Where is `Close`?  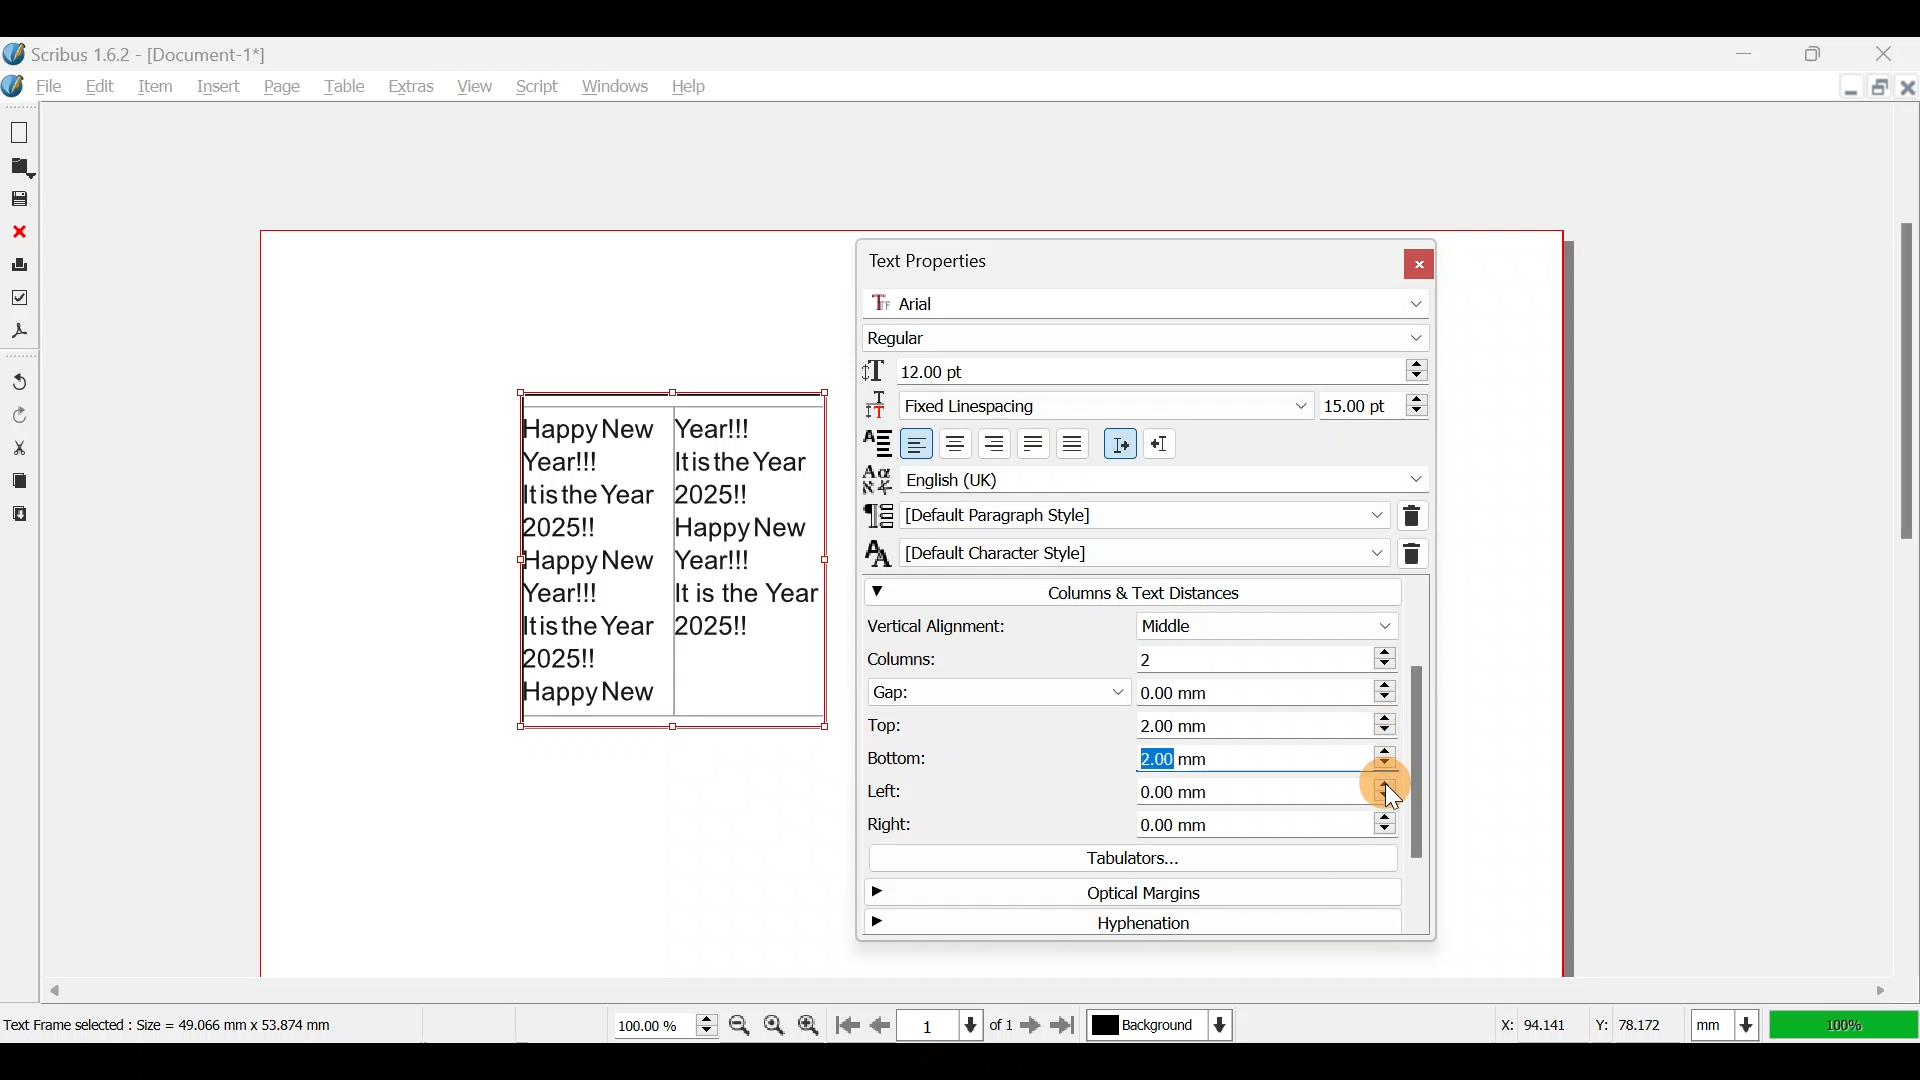
Close is located at coordinates (19, 231).